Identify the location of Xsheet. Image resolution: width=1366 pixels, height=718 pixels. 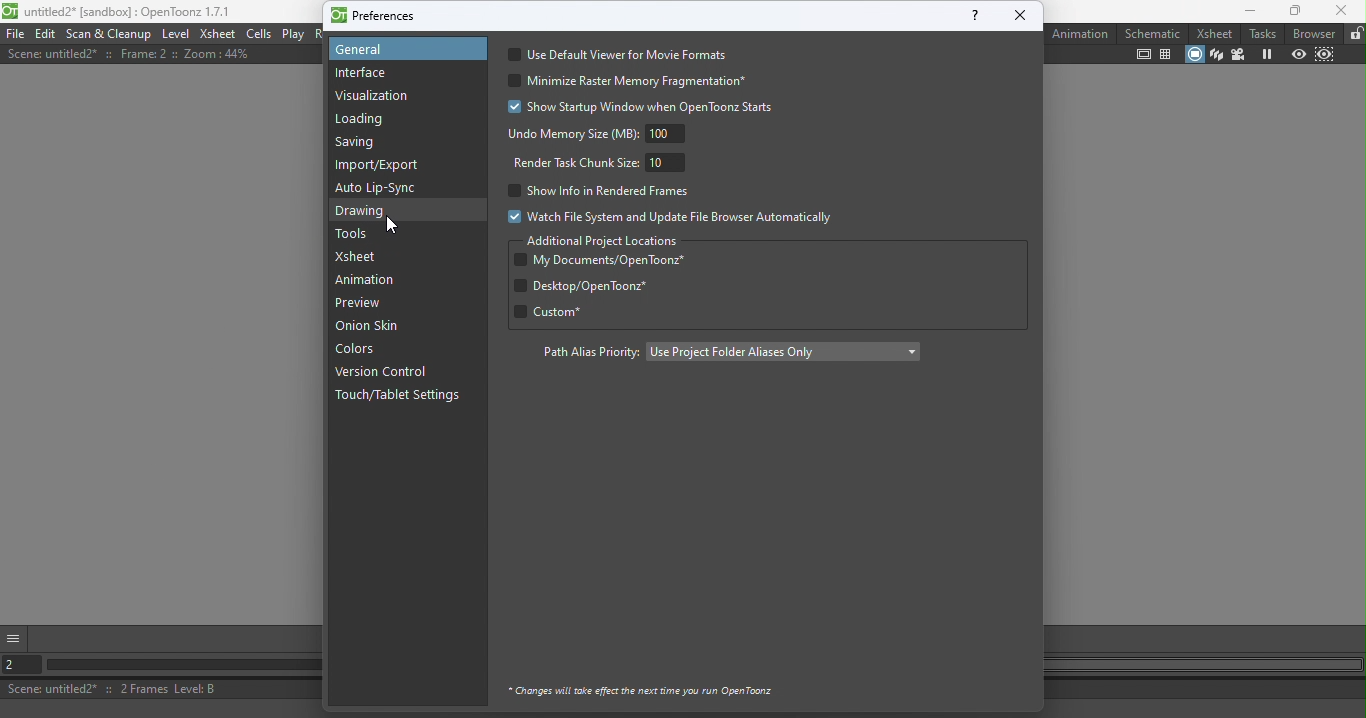
(1211, 32).